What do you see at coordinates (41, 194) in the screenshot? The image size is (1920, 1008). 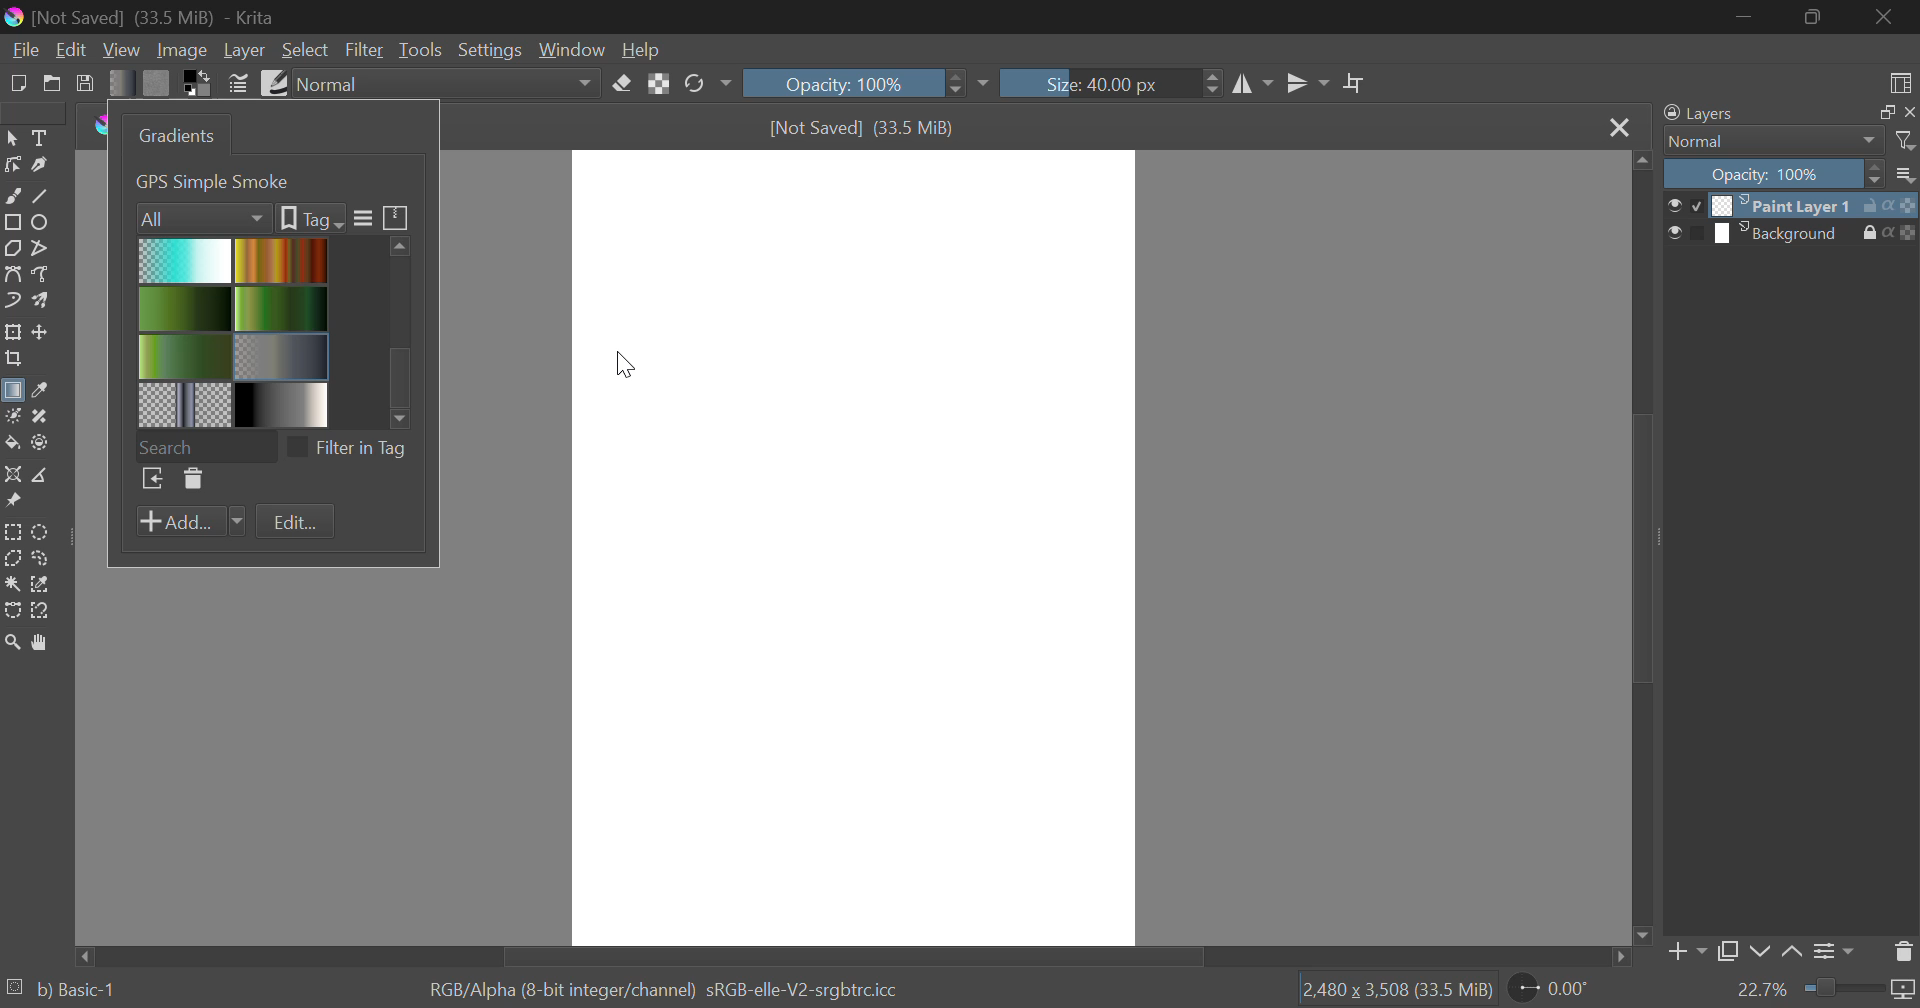 I see `Line` at bounding box center [41, 194].